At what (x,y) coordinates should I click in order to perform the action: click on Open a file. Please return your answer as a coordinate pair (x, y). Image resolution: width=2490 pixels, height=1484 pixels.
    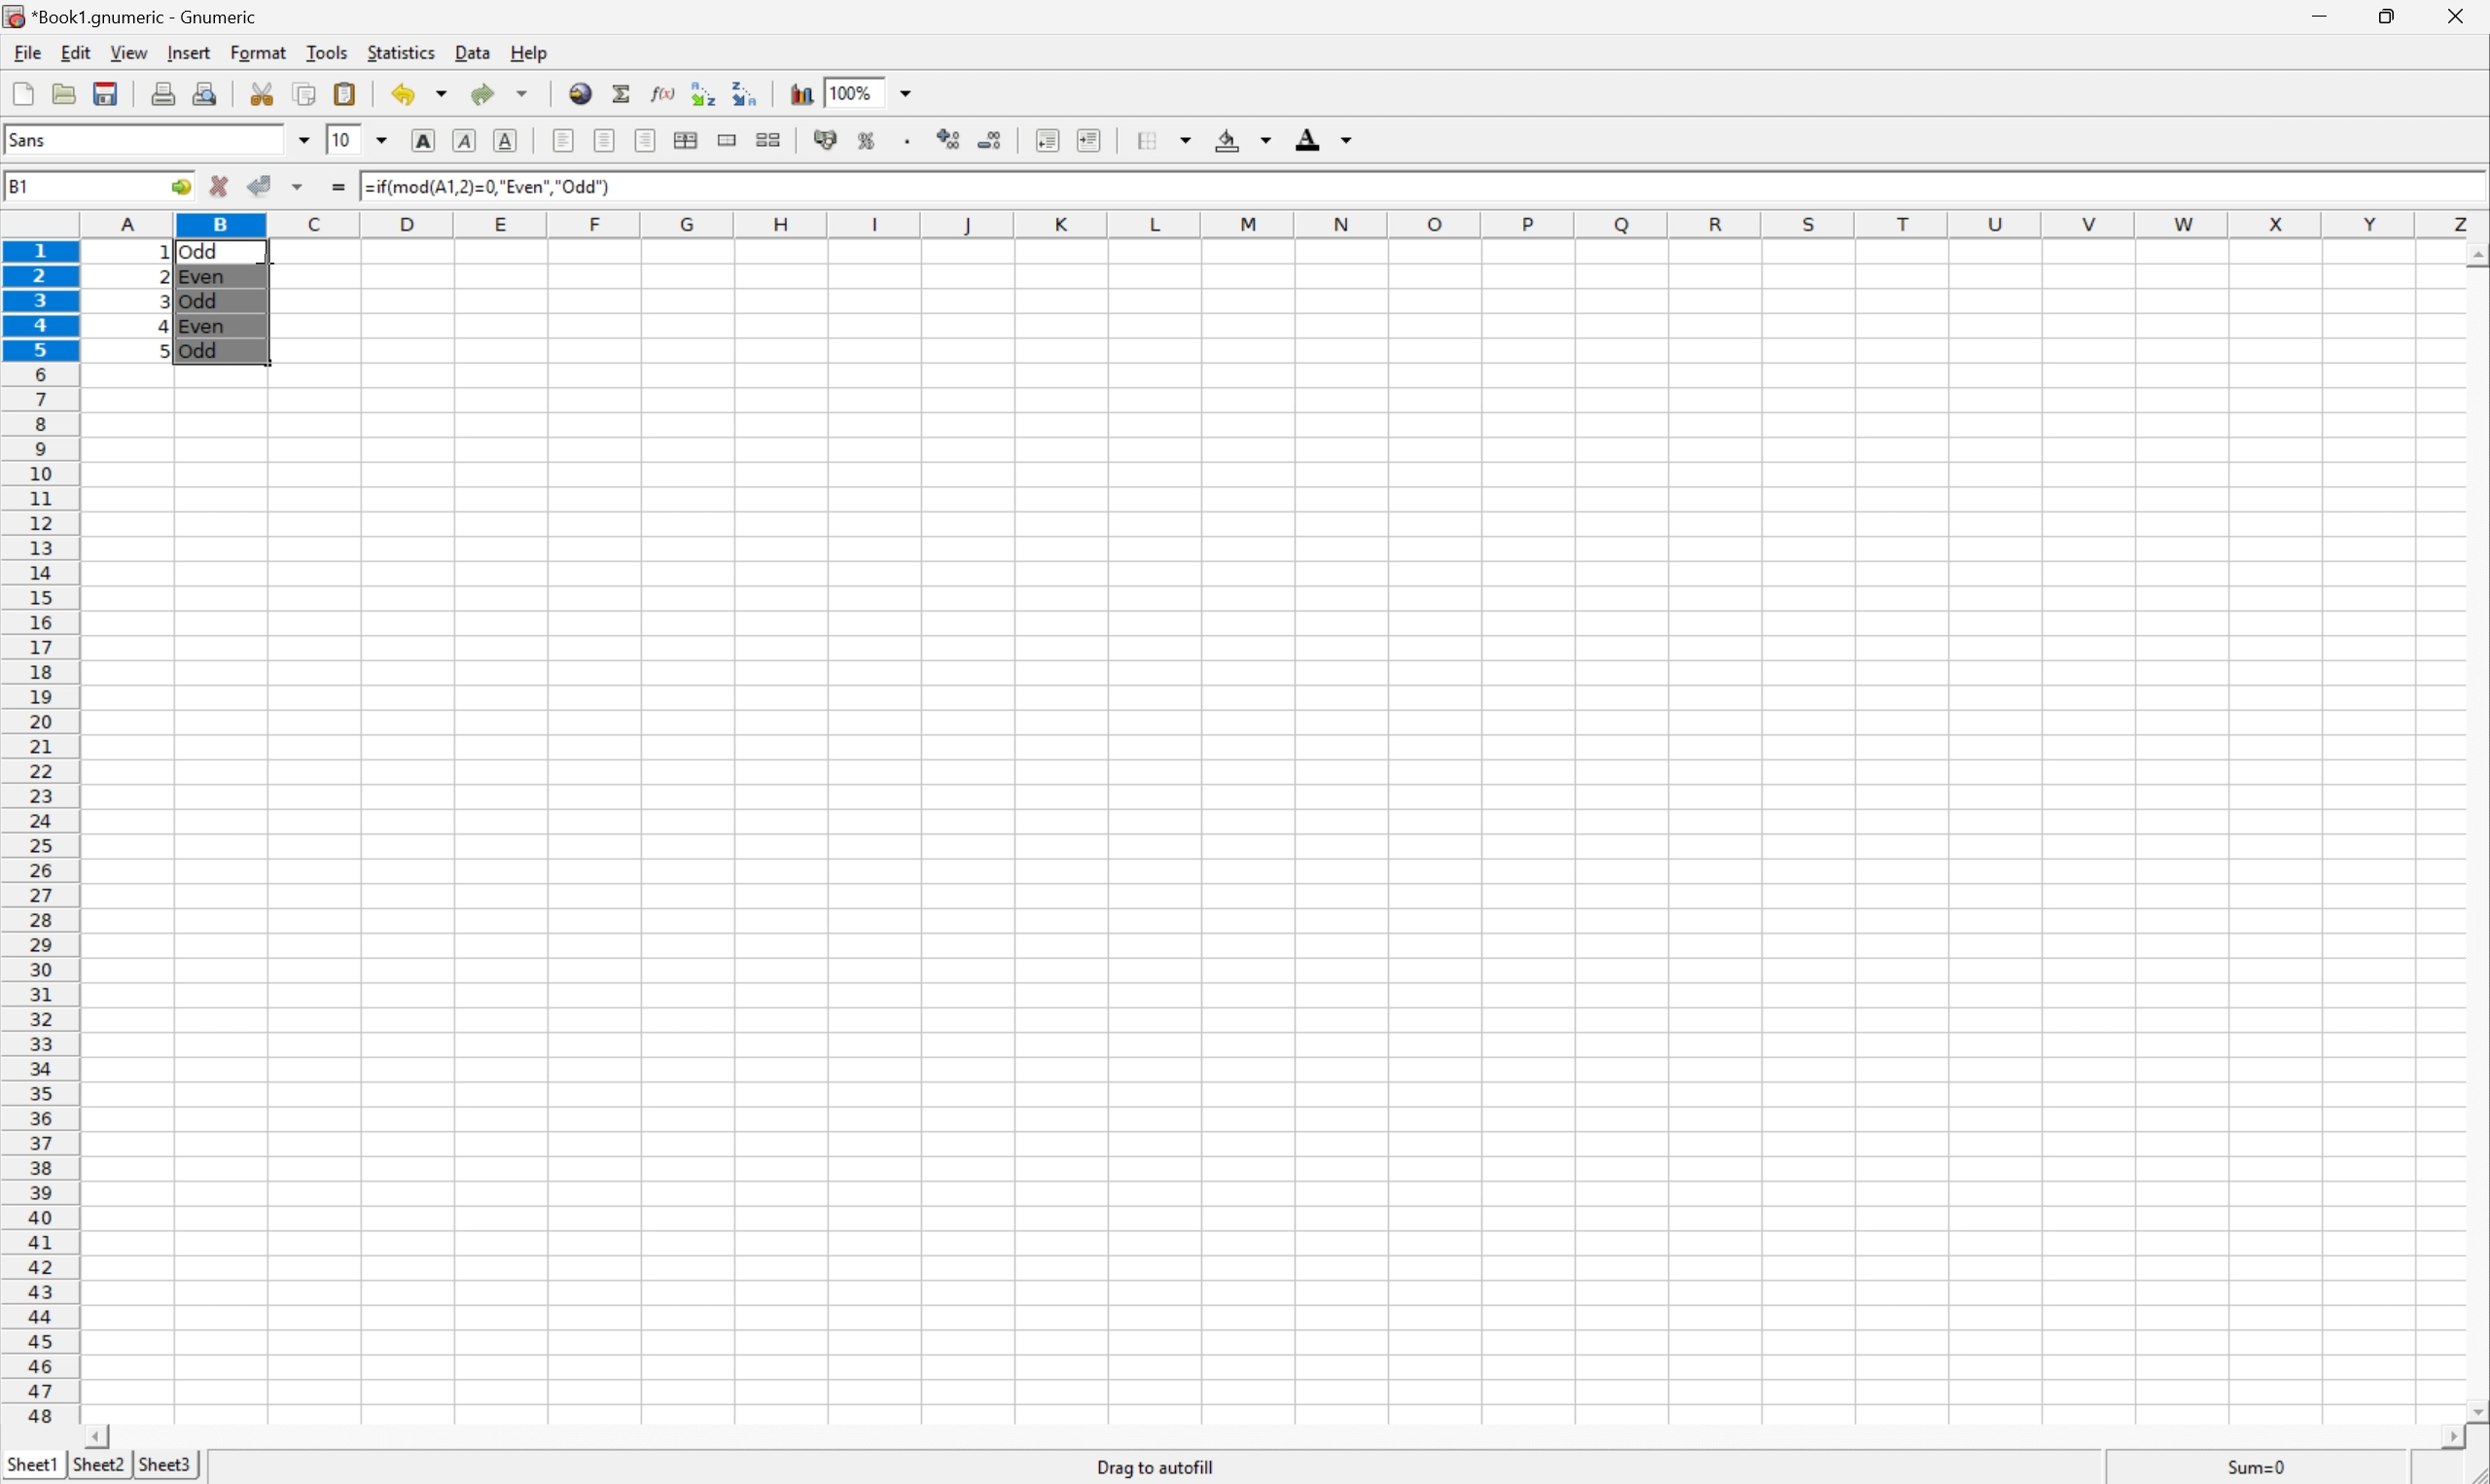
    Looking at the image, I should click on (64, 93).